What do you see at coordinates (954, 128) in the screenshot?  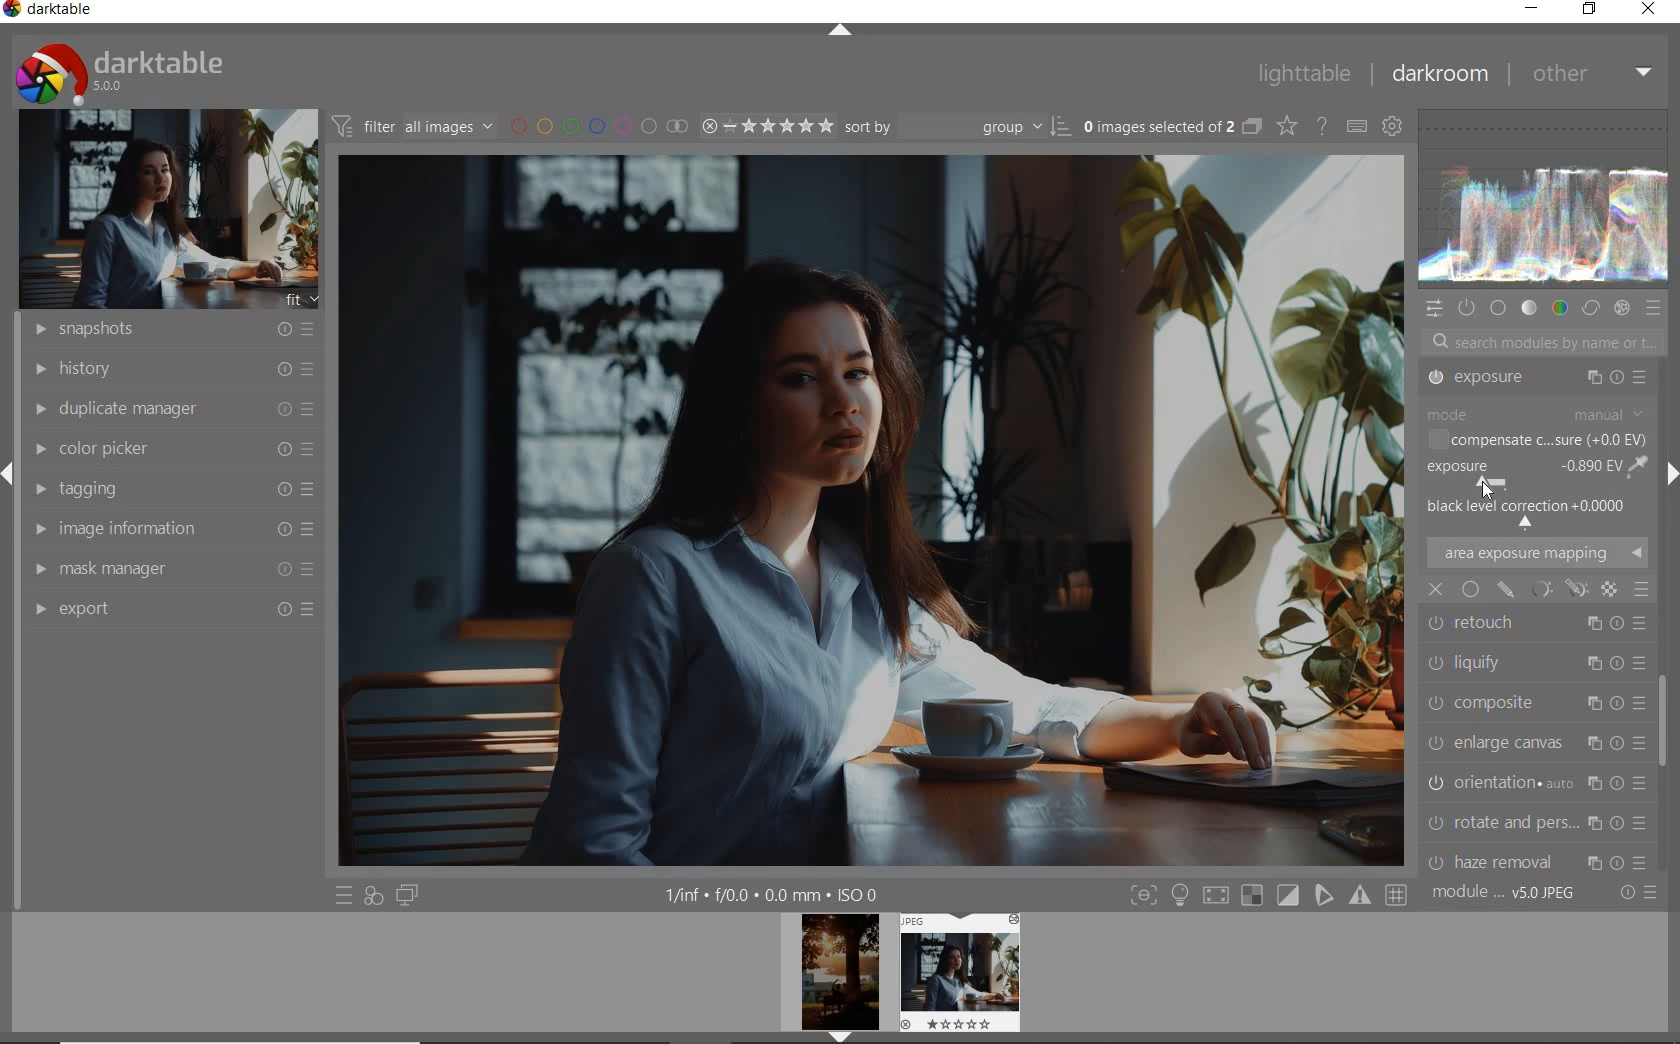 I see `SORT` at bounding box center [954, 128].